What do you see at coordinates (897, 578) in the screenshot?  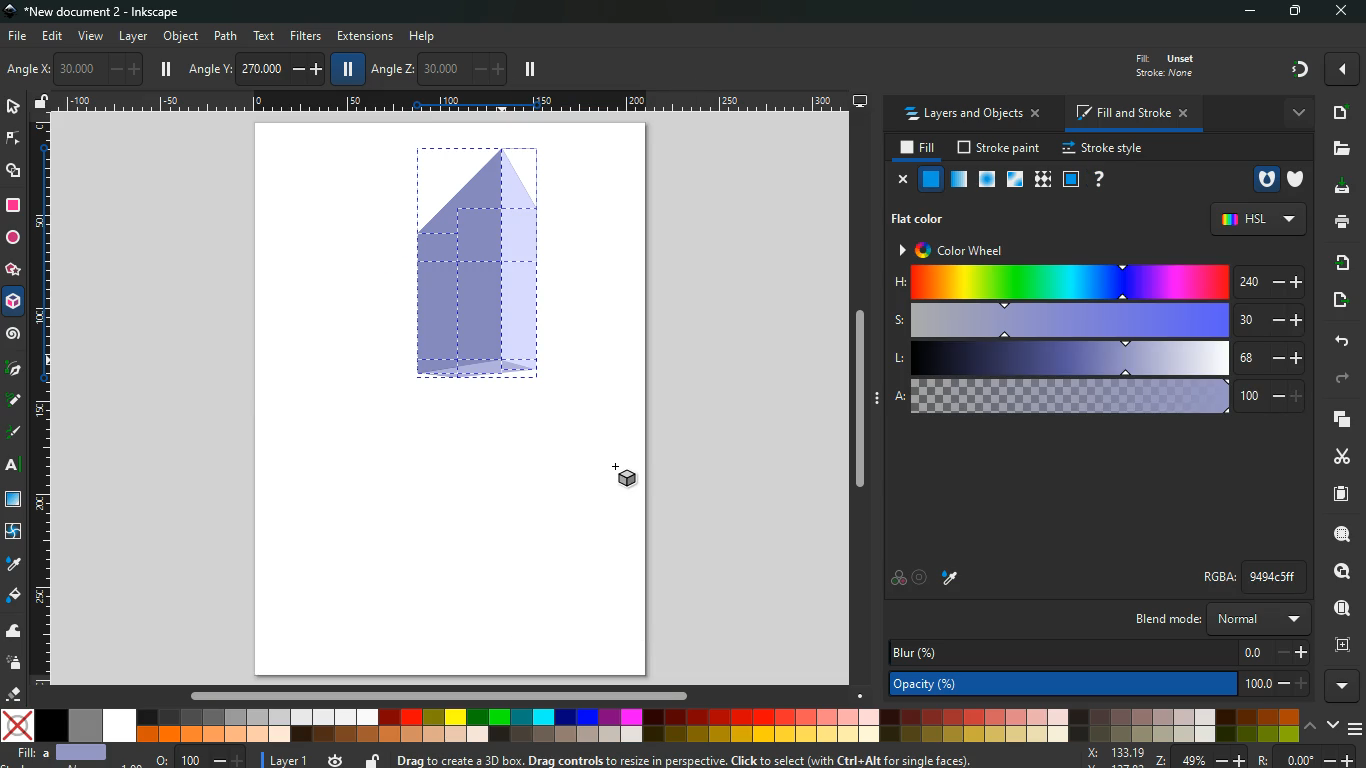 I see `palette` at bounding box center [897, 578].